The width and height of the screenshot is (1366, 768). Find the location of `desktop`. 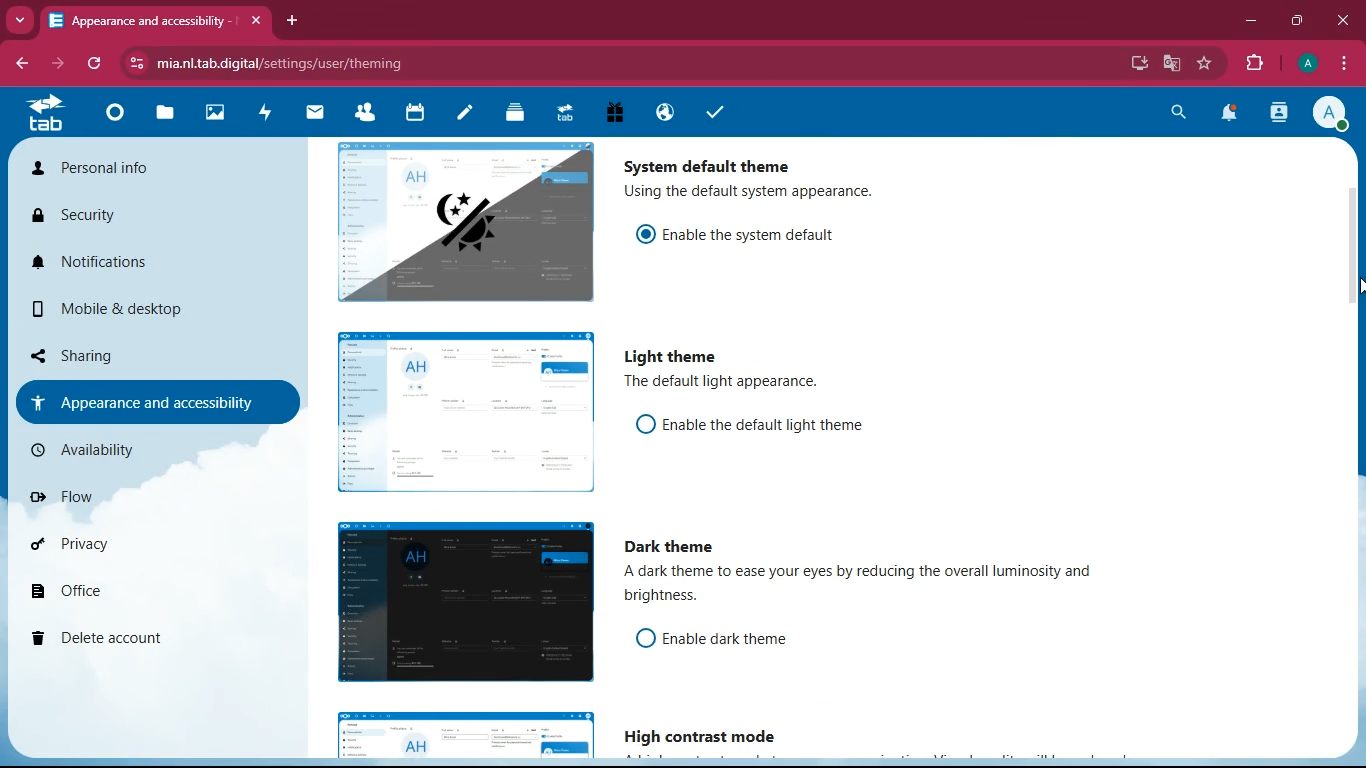

desktop is located at coordinates (1131, 63).